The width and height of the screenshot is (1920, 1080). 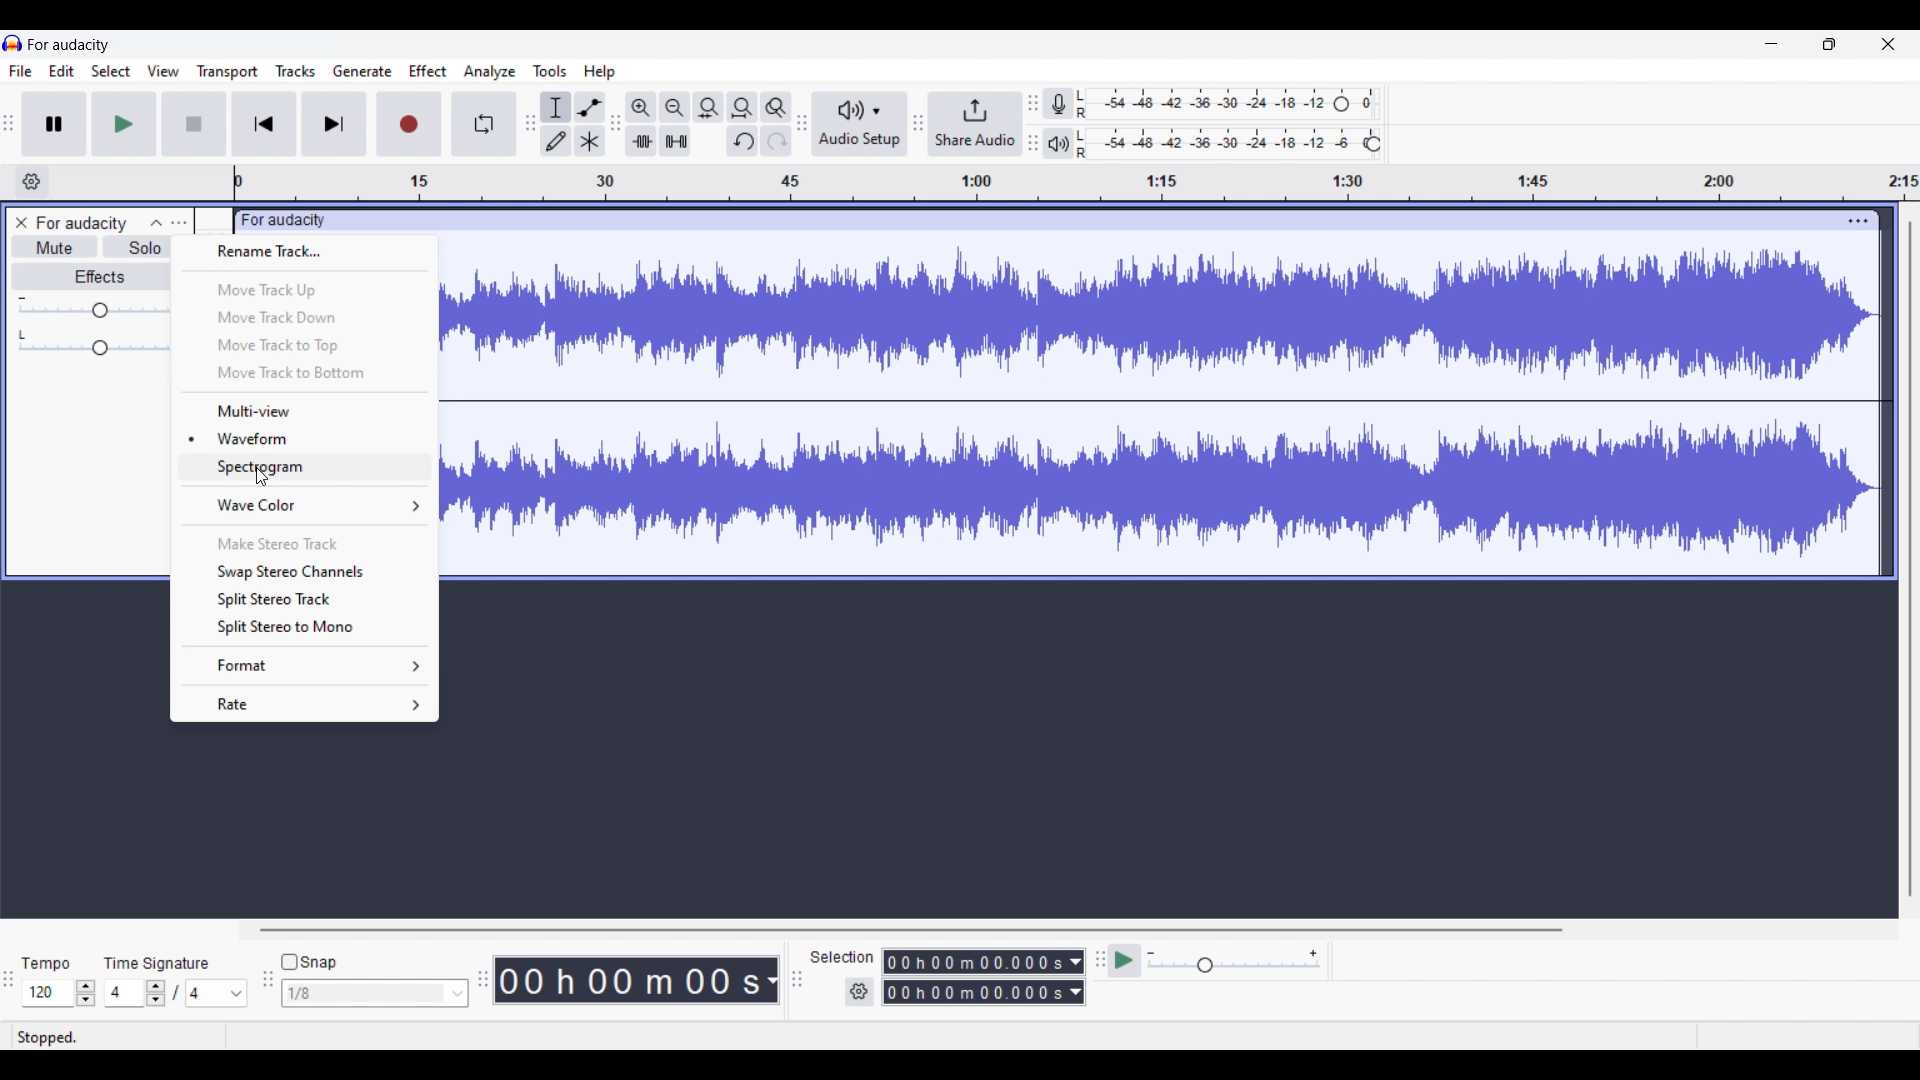 What do you see at coordinates (1226, 104) in the screenshot?
I see `Recording level` at bounding box center [1226, 104].